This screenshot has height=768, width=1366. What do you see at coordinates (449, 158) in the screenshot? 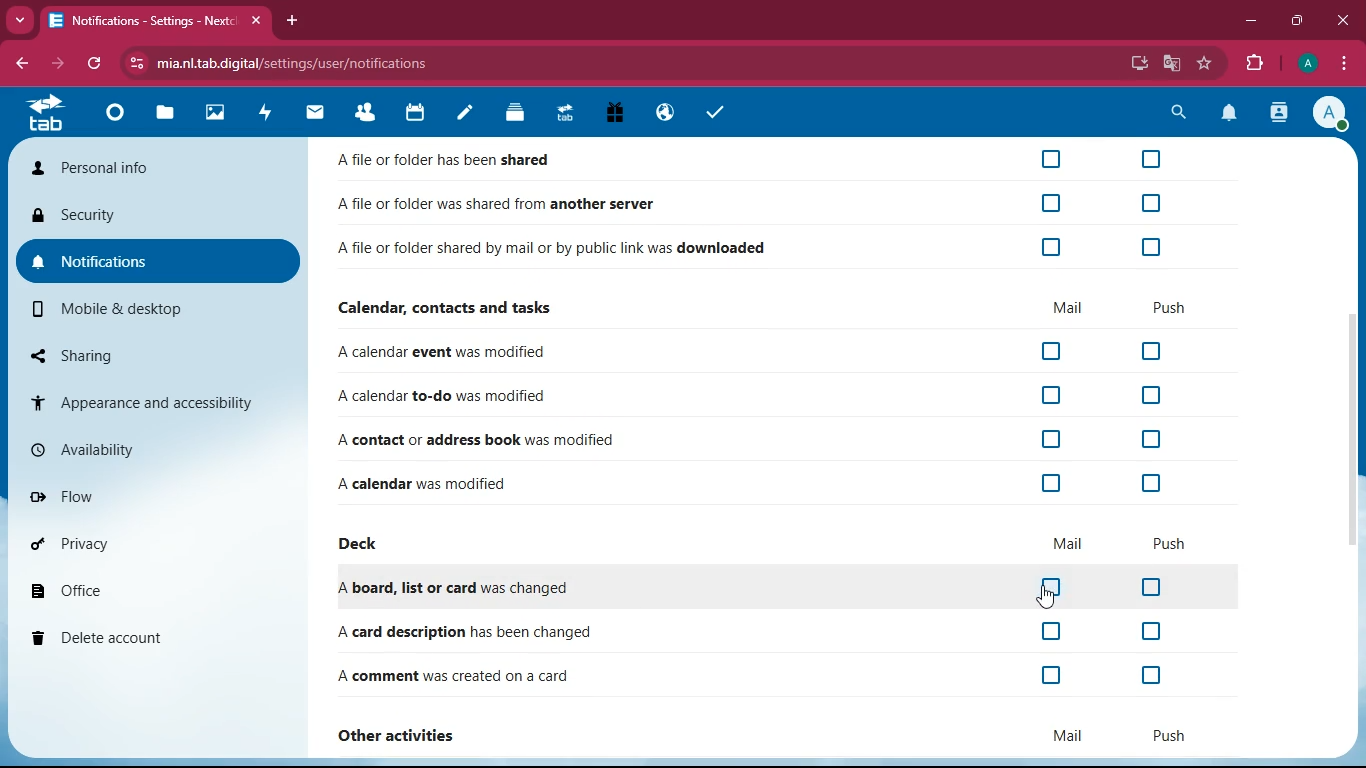
I see `Afile or folder has been shared` at bounding box center [449, 158].